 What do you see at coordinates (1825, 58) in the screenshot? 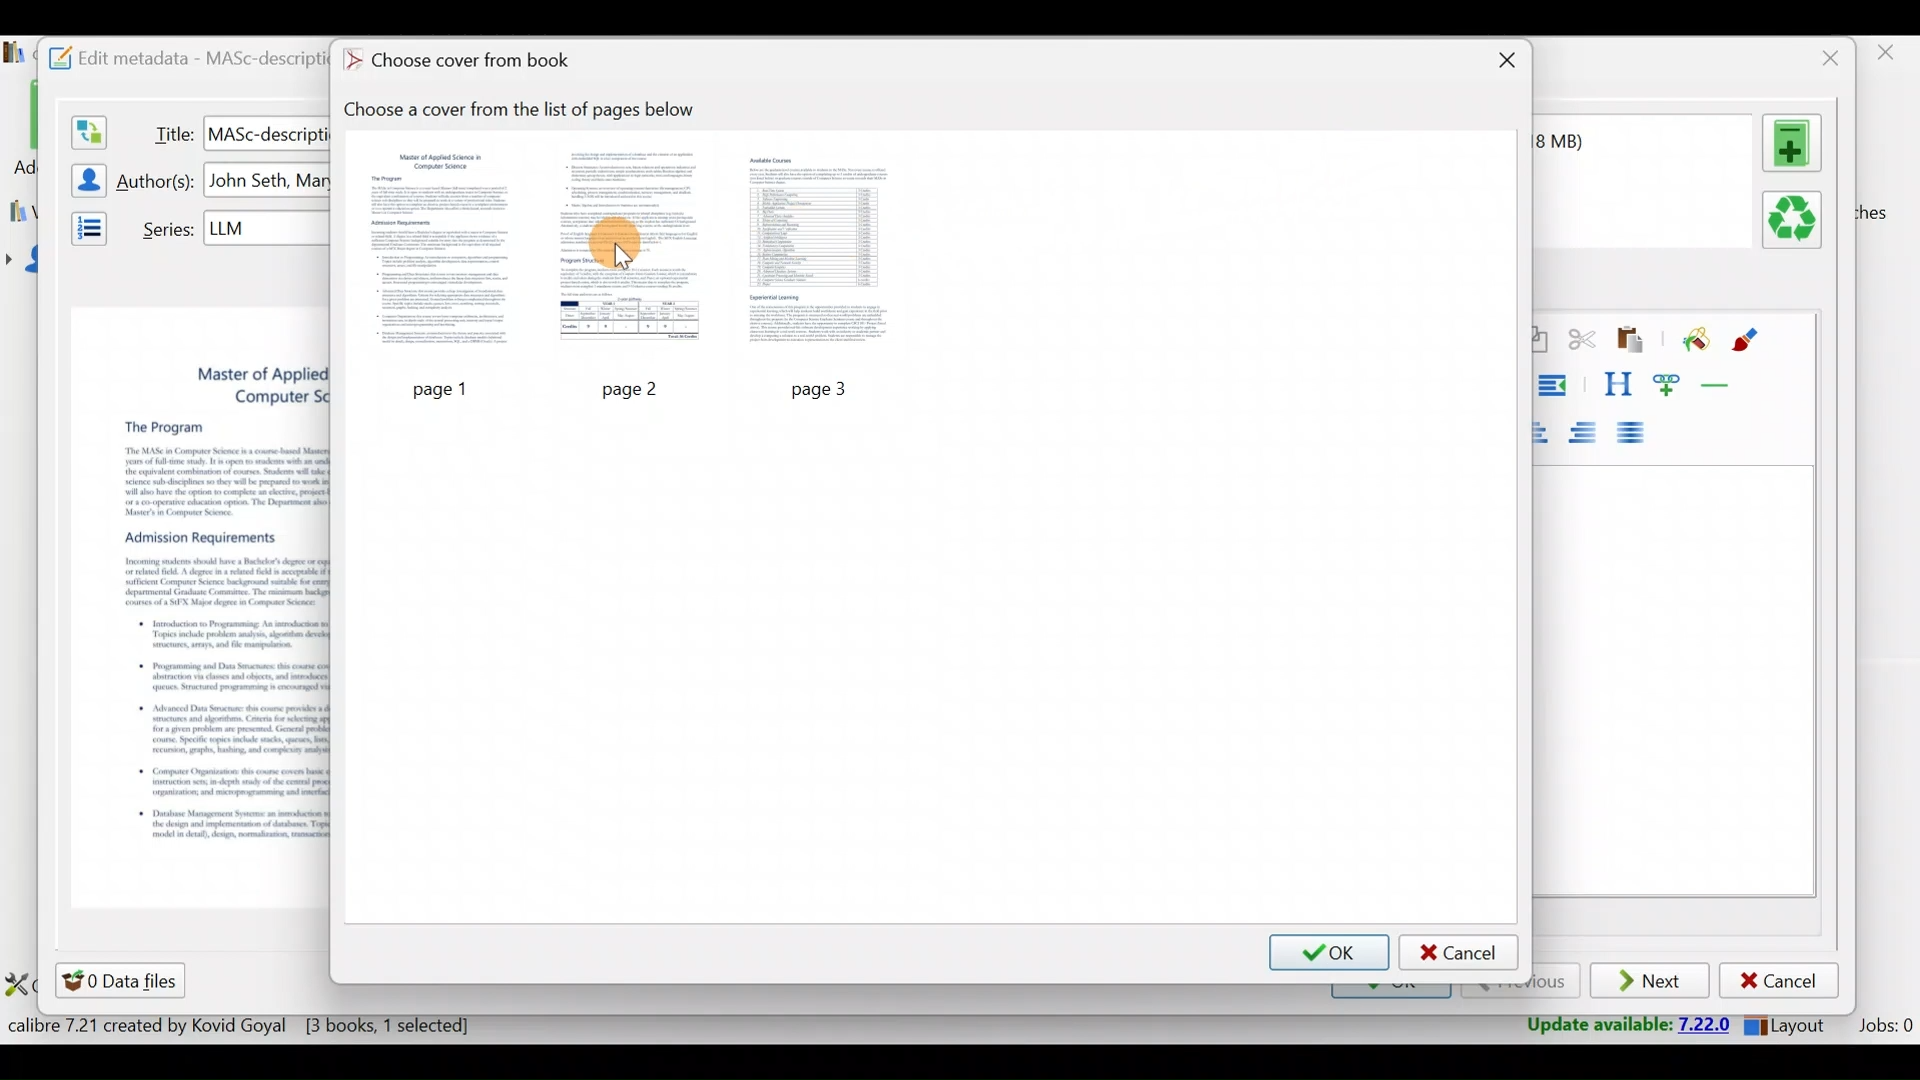
I see `Close` at bounding box center [1825, 58].